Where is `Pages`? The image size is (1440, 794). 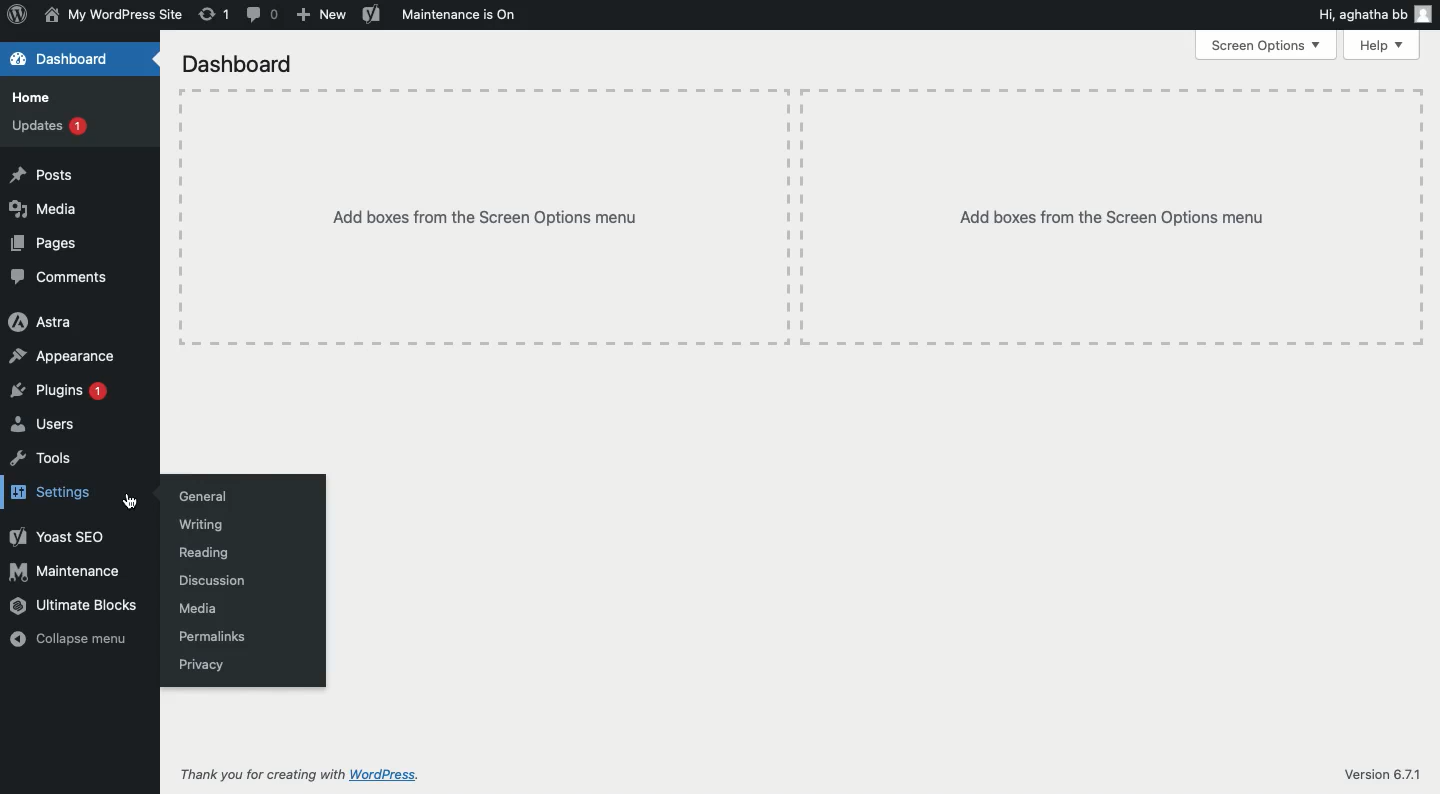
Pages is located at coordinates (49, 245).